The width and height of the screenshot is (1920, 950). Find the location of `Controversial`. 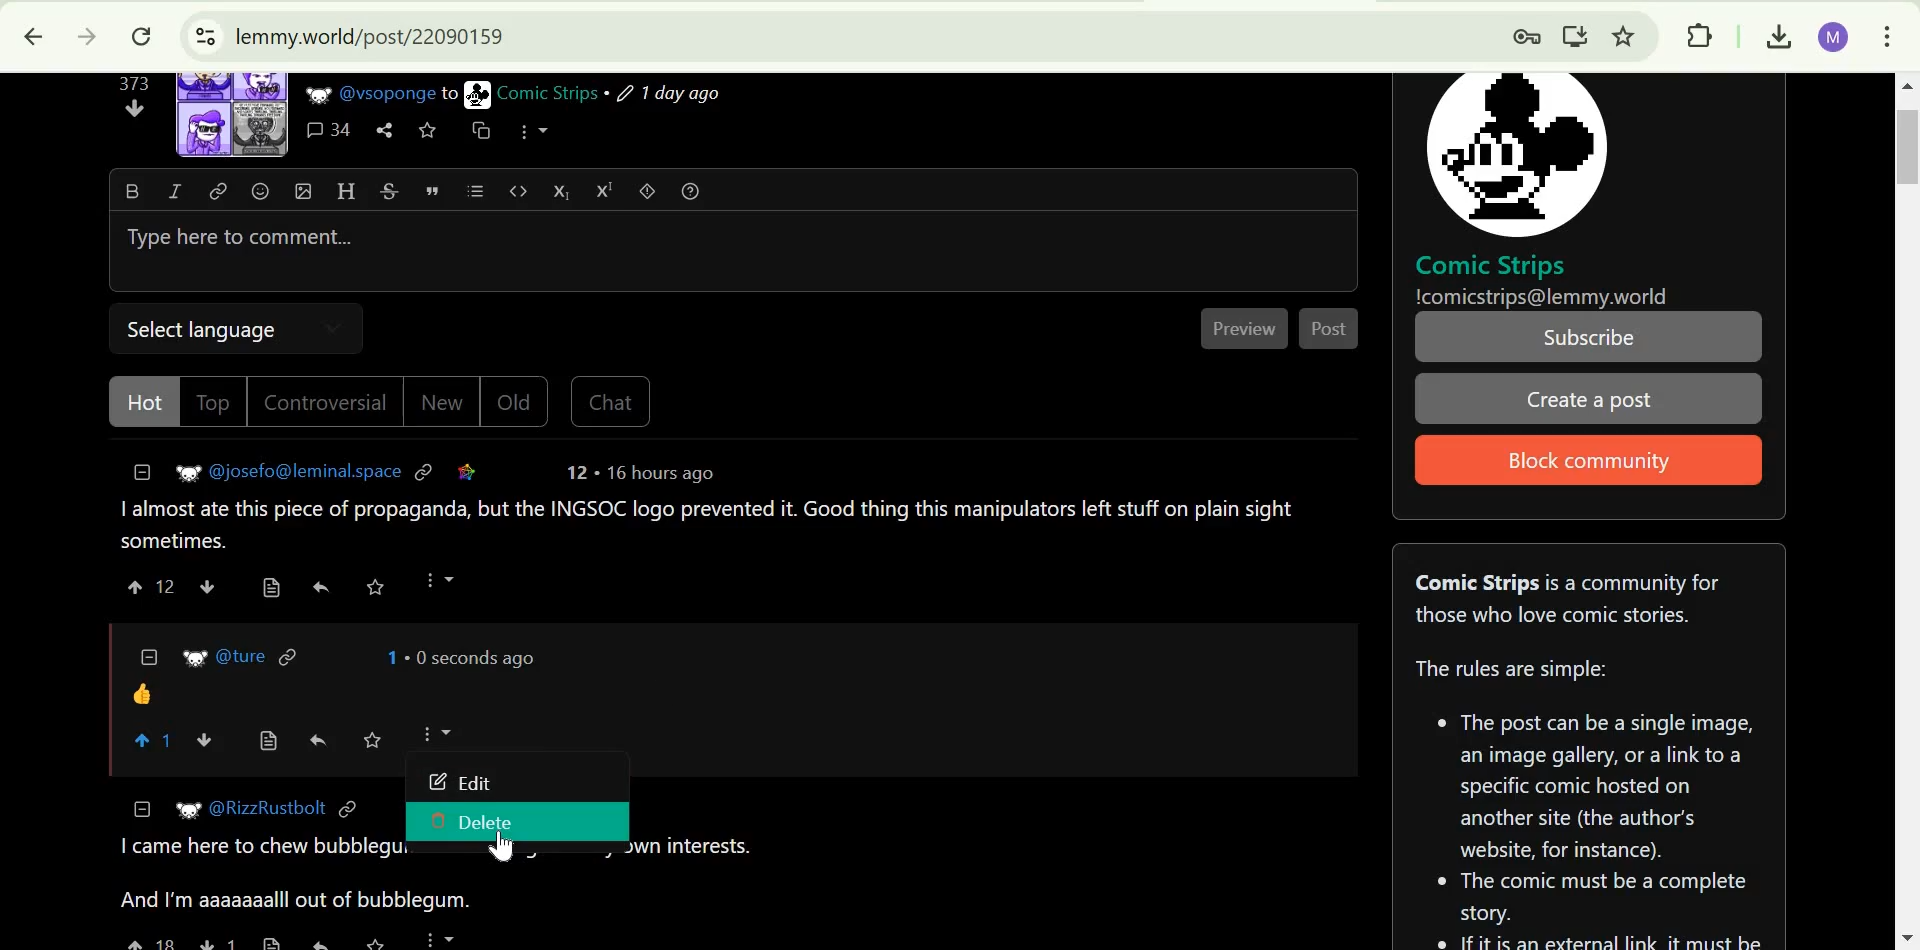

Controversial is located at coordinates (326, 402).